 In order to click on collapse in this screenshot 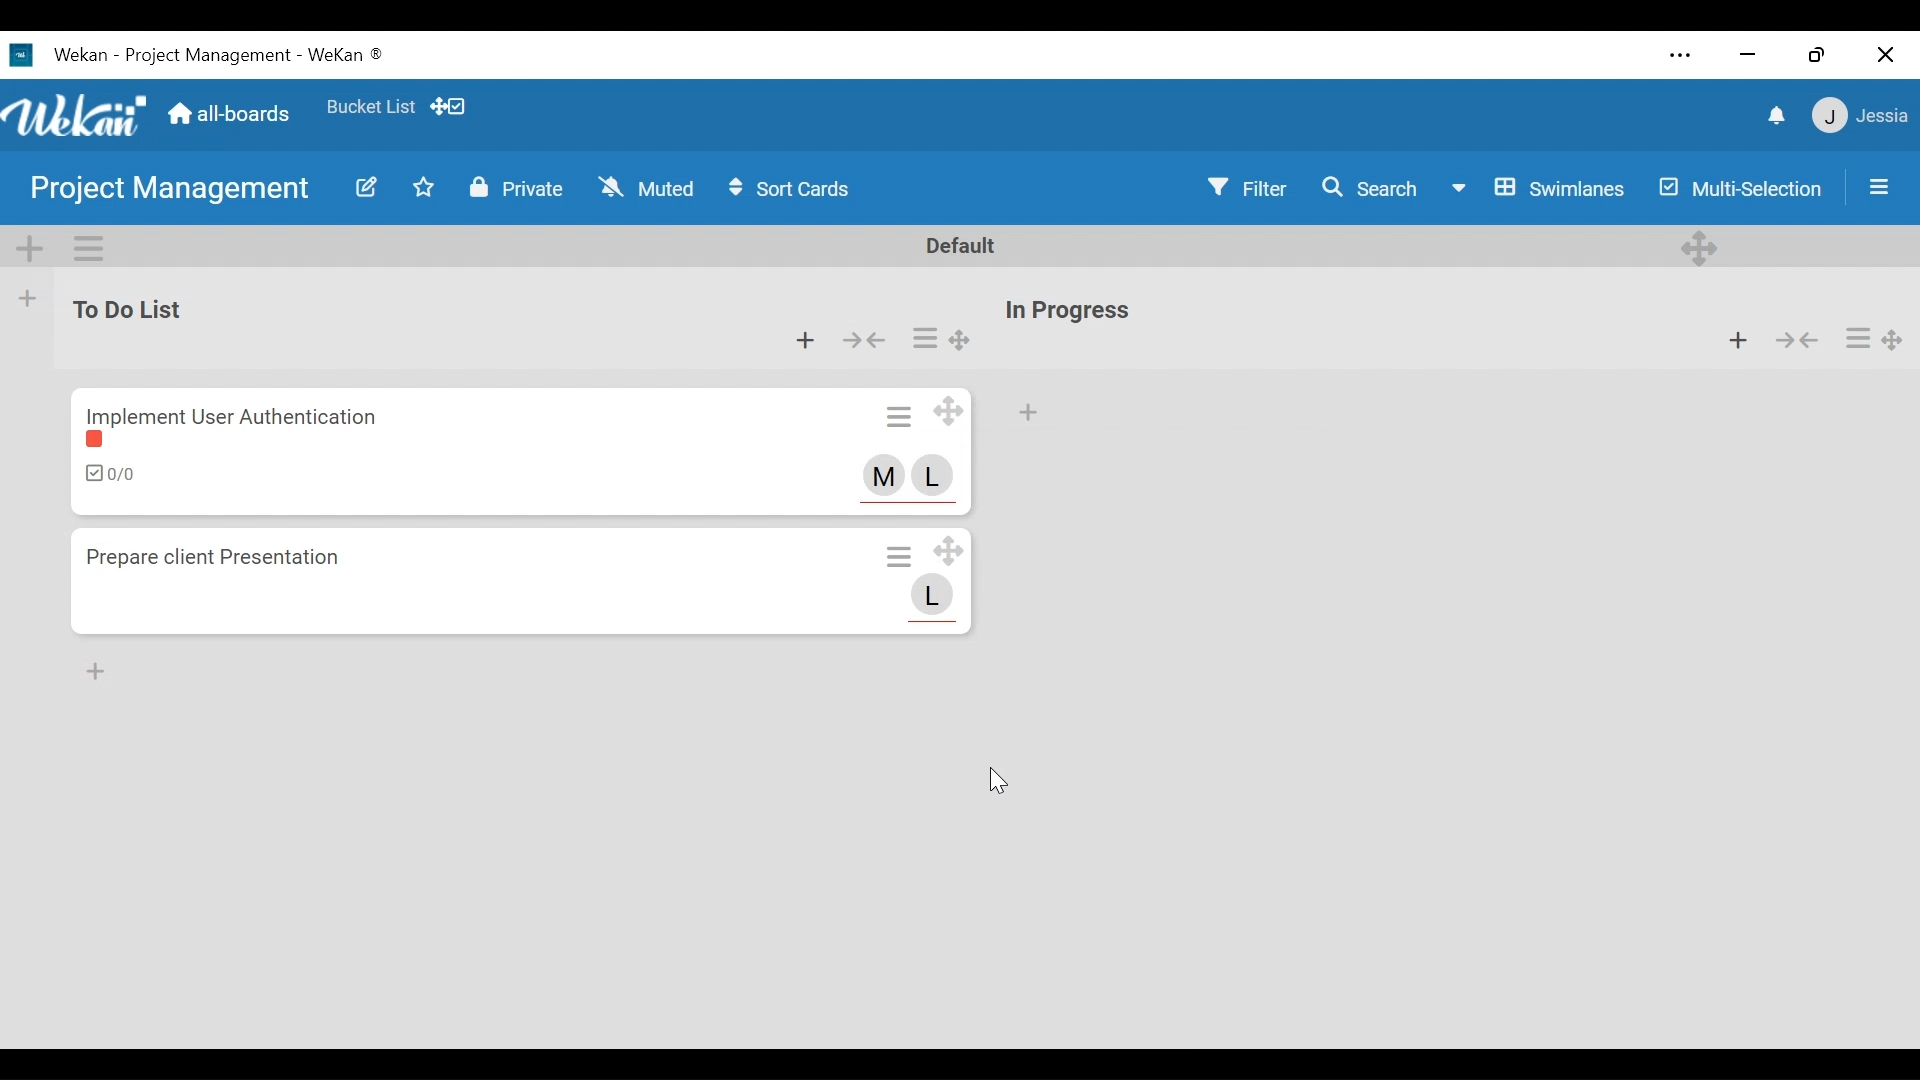, I will do `click(867, 340)`.